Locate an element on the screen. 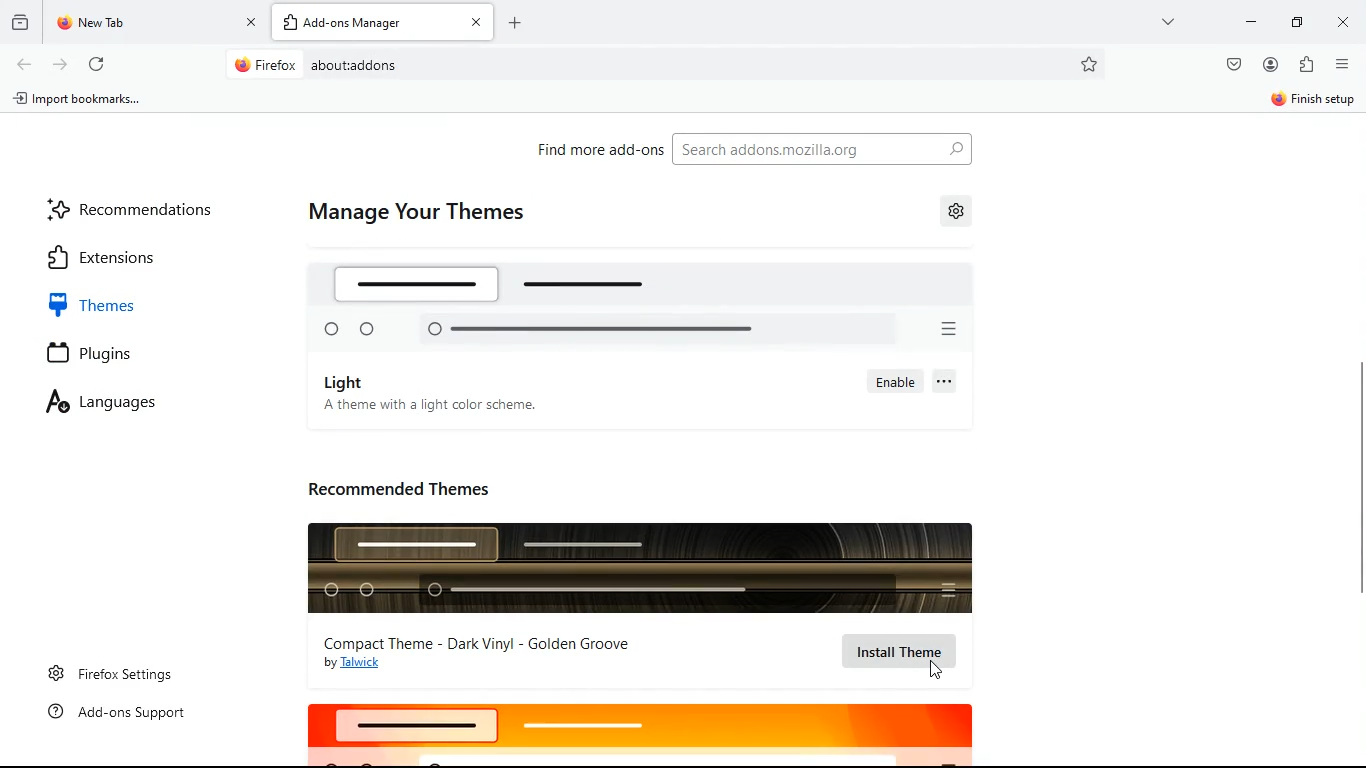 The height and width of the screenshot is (768, 1366). plugins is located at coordinates (109, 355).